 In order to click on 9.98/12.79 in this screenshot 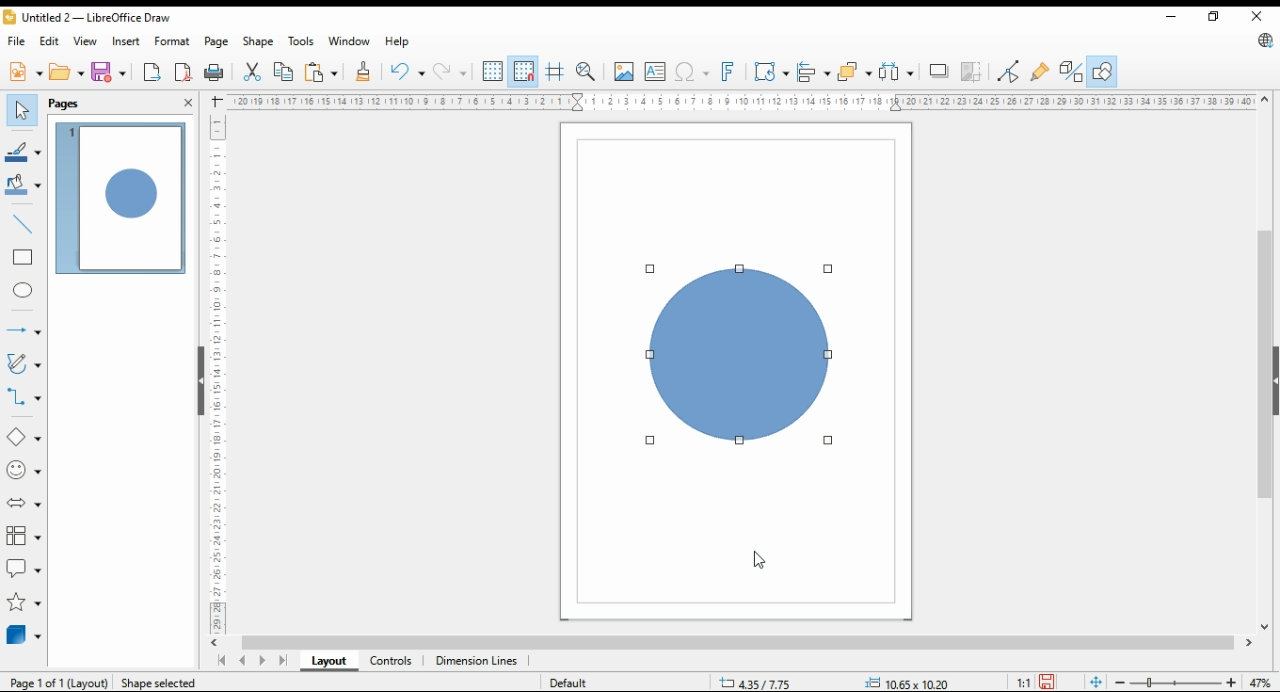, I will do `click(759, 684)`.